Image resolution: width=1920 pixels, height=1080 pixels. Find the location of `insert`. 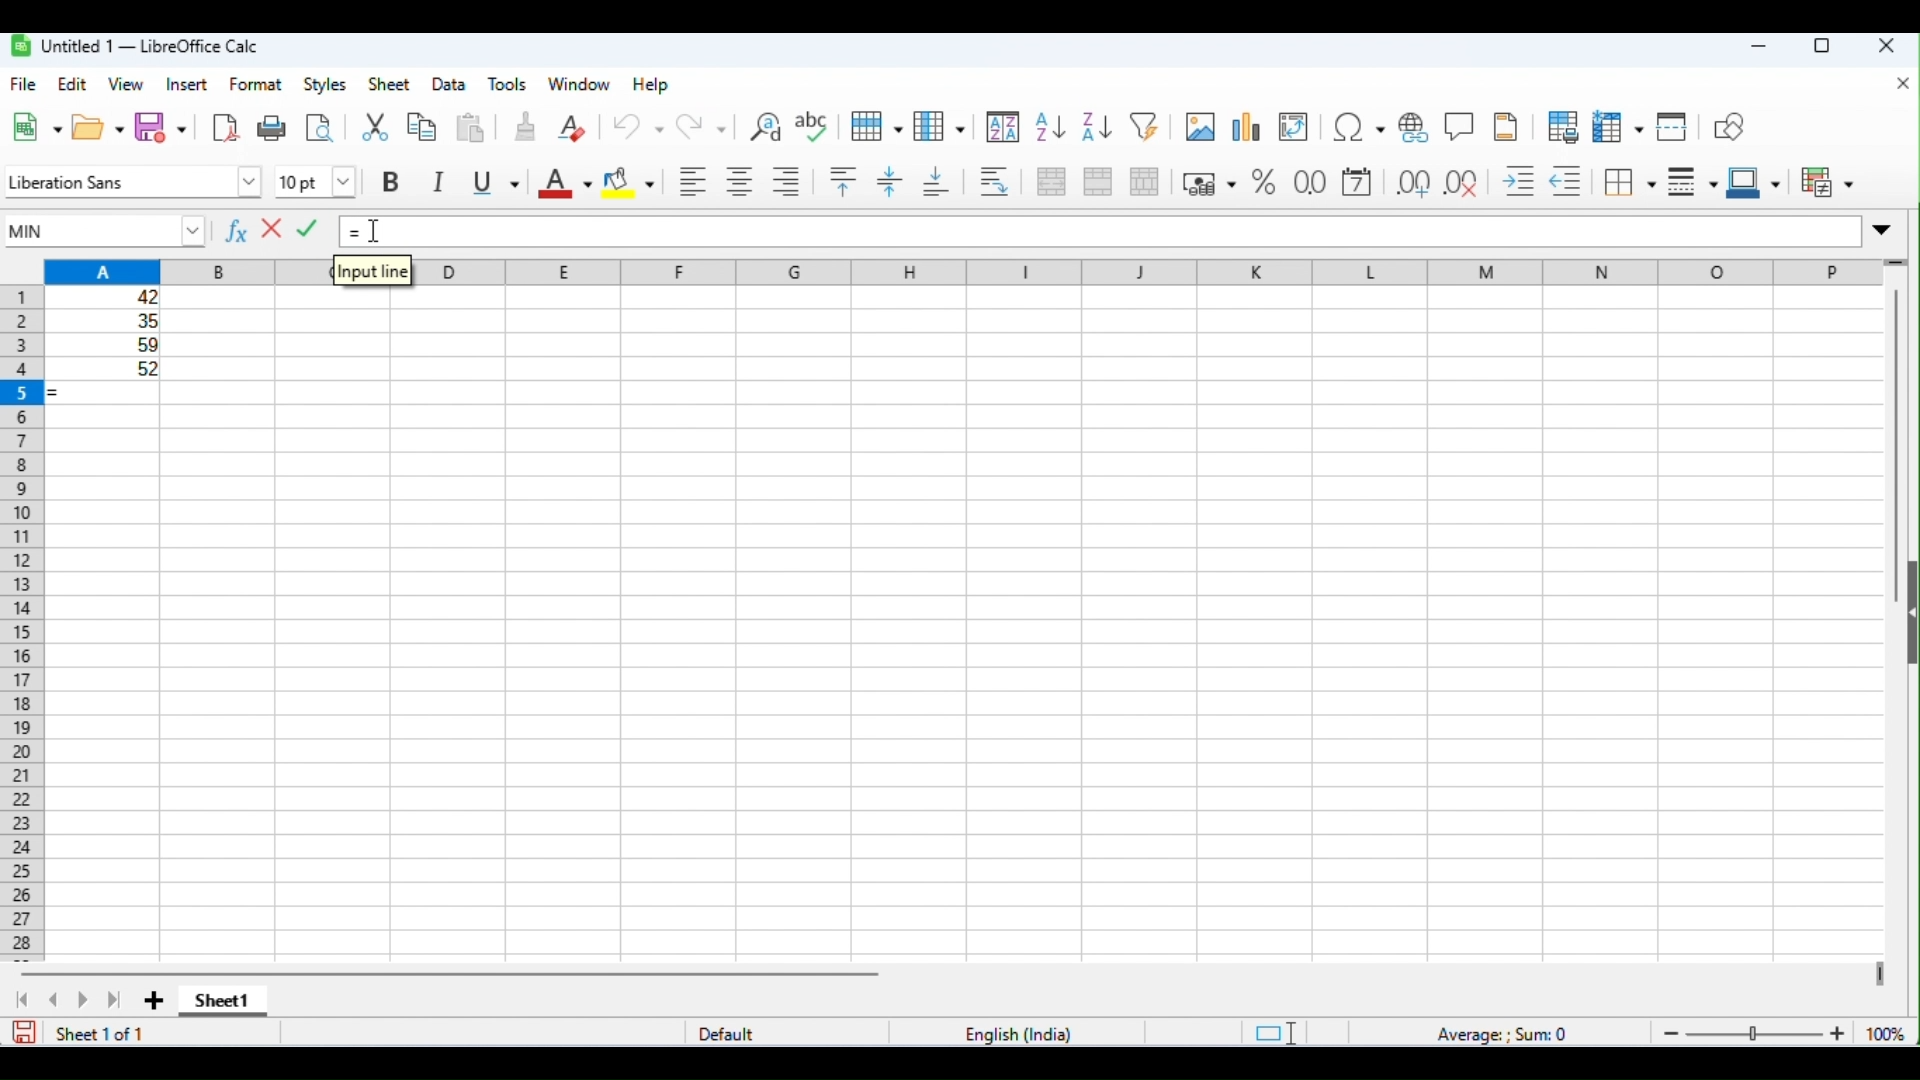

insert is located at coordinates (186, 85).